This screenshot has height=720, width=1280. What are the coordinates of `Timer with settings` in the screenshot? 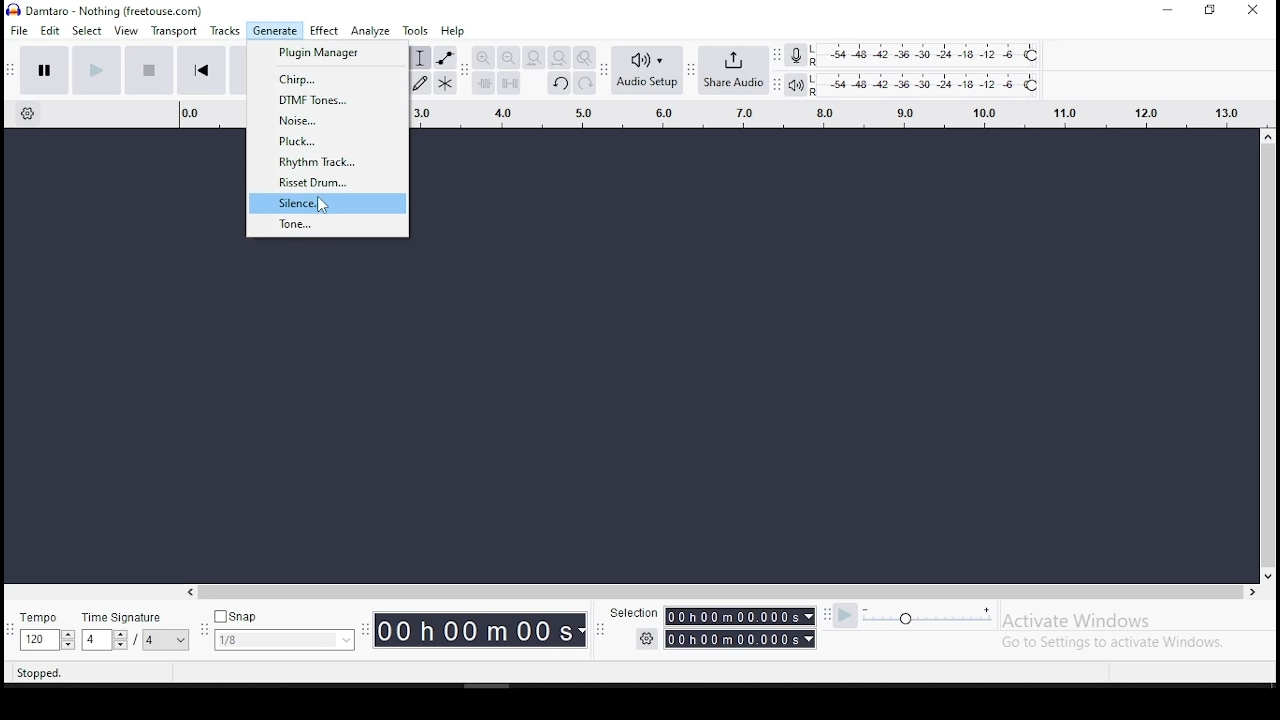 It's located at (721, 643).